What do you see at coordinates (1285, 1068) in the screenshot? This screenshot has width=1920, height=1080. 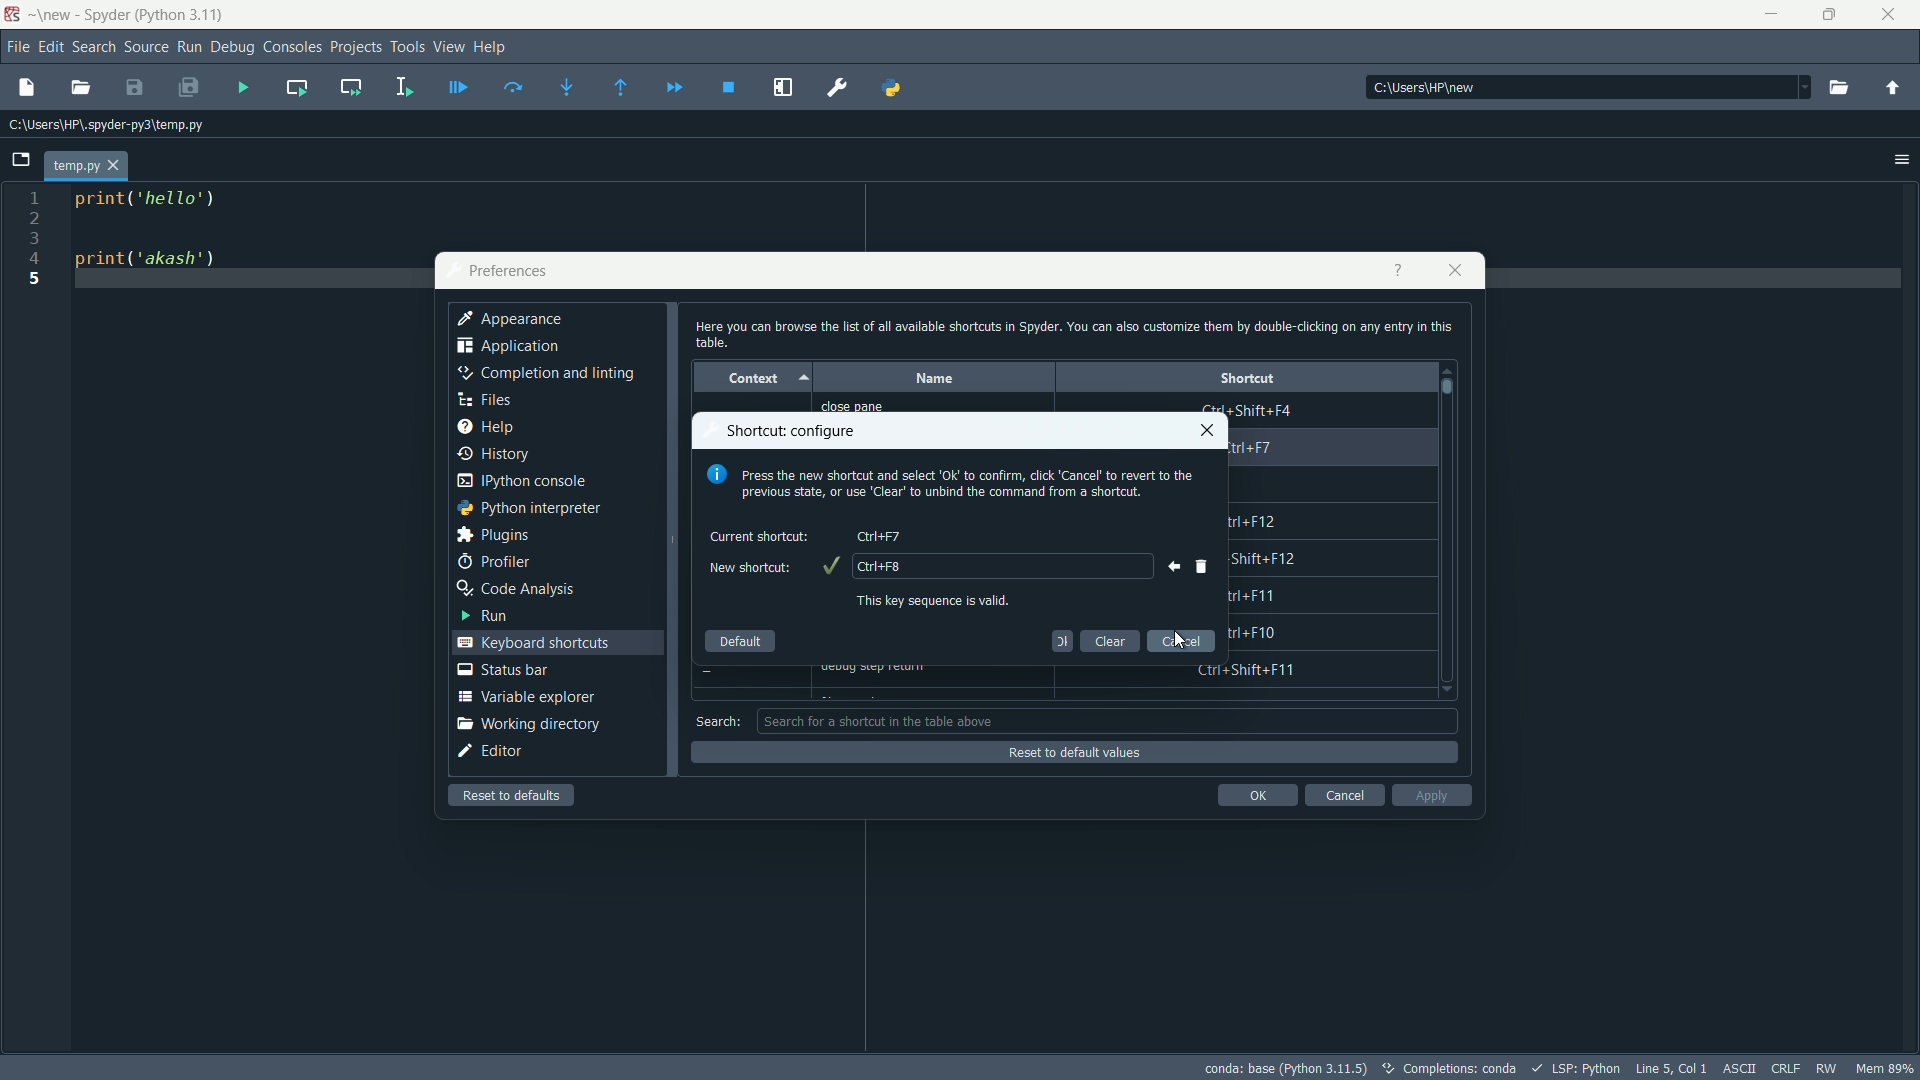 I see `interpreter` at bounding box center [1285, 1068].